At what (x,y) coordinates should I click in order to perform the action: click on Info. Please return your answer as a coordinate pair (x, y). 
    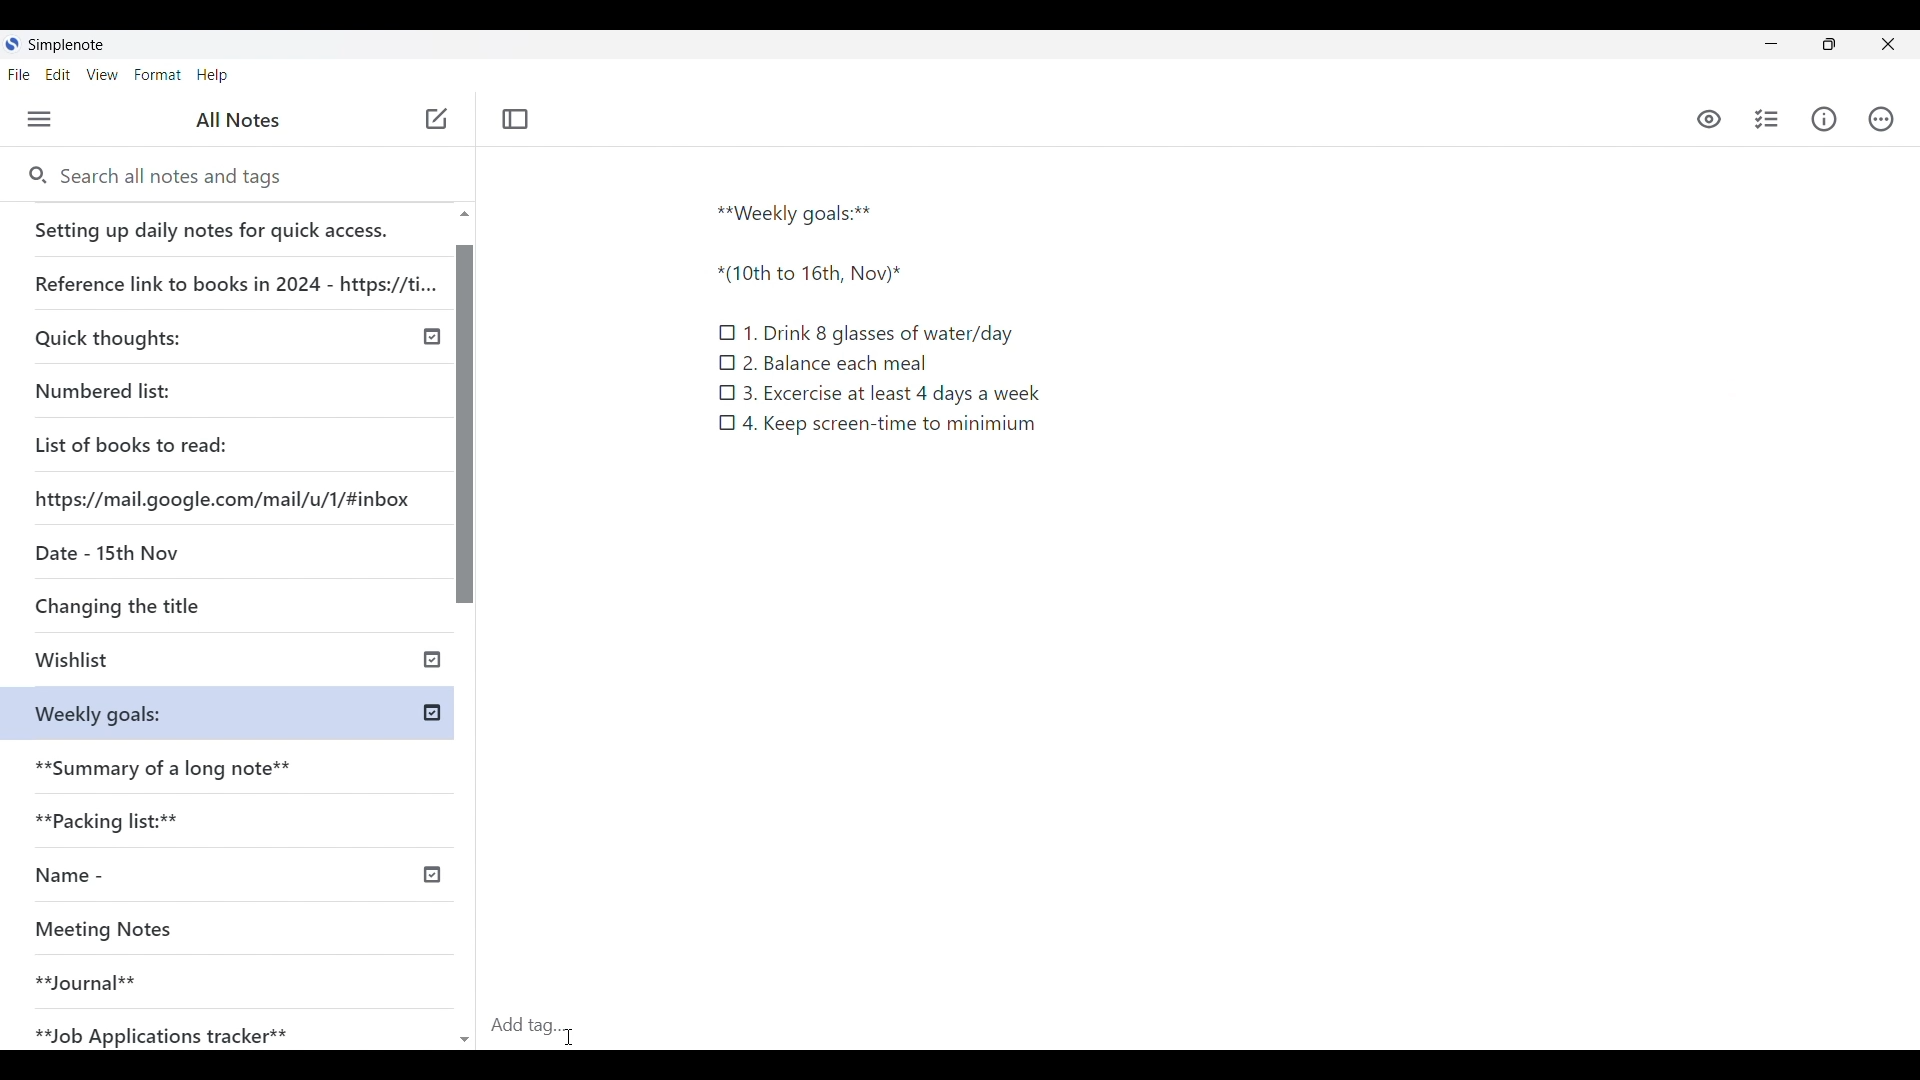
    Looking at the image, I should click on (1823, 120).